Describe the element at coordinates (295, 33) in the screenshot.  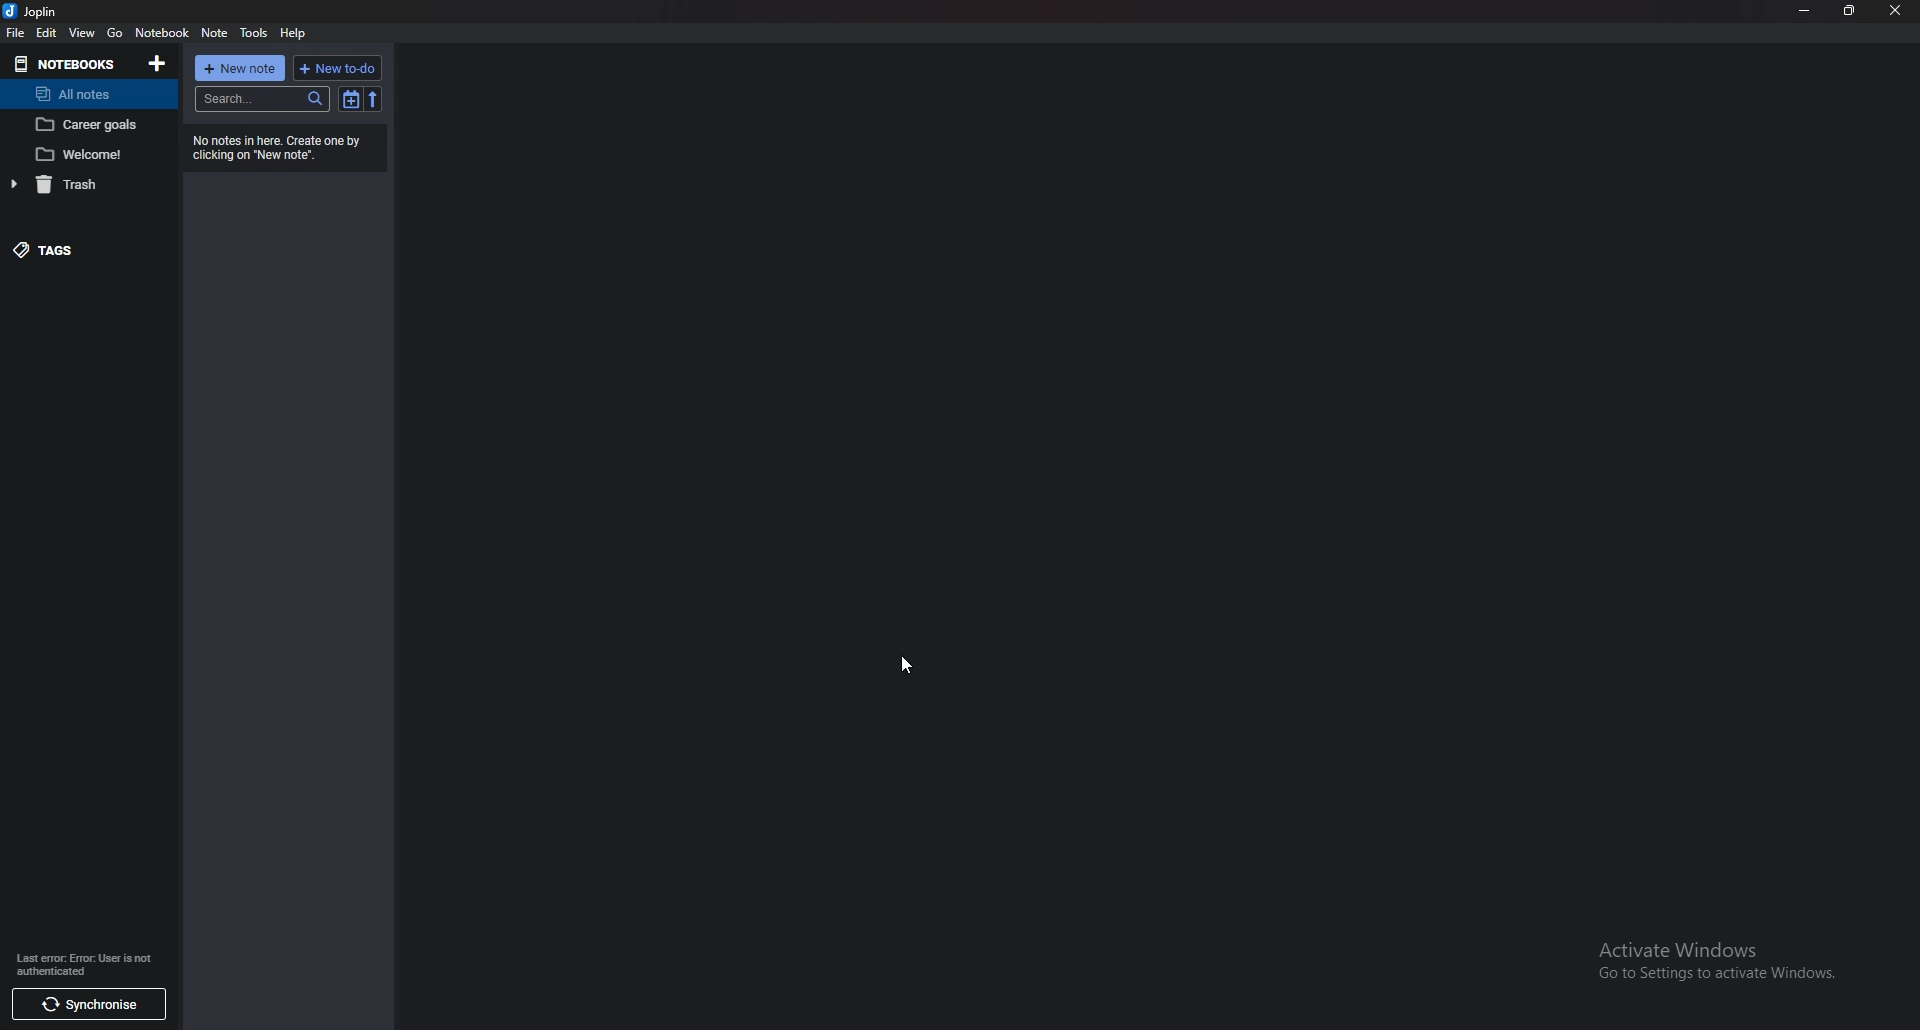
I see `help` at that location.